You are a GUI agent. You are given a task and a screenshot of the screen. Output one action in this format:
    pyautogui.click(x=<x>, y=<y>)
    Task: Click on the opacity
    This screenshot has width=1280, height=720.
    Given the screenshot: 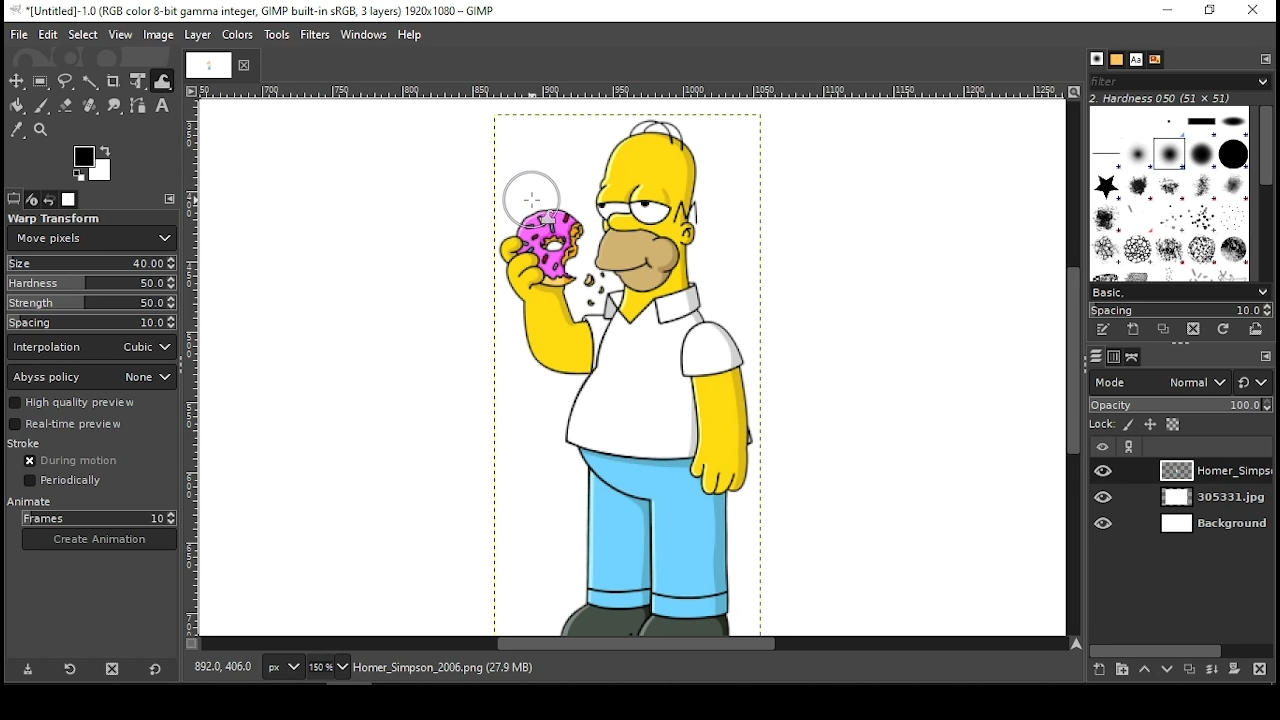 What is the action you would take?
    pyautogui.click(x=1180, y=405)
    